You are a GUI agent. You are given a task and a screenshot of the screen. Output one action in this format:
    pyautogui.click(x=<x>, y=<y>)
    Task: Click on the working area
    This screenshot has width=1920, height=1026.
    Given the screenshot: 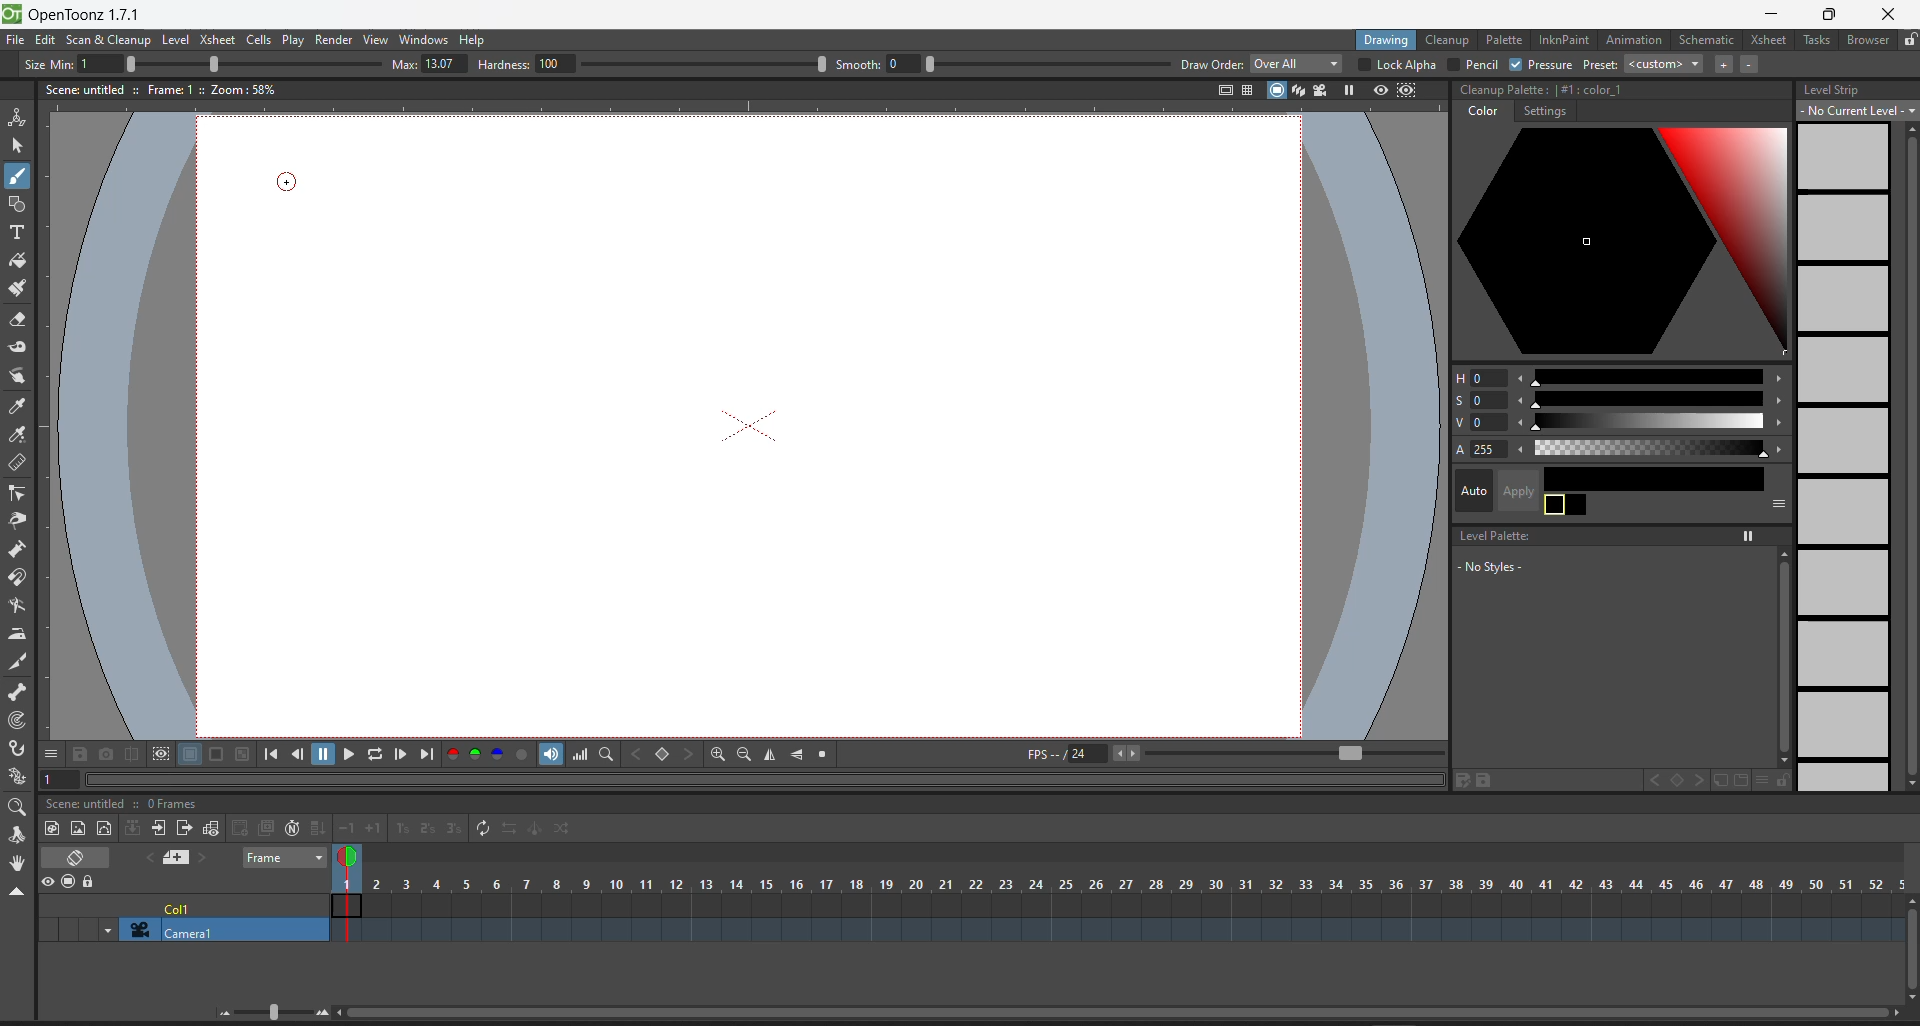 What is the action you would take?
    pyautogui.click(x=822, y=468)
    